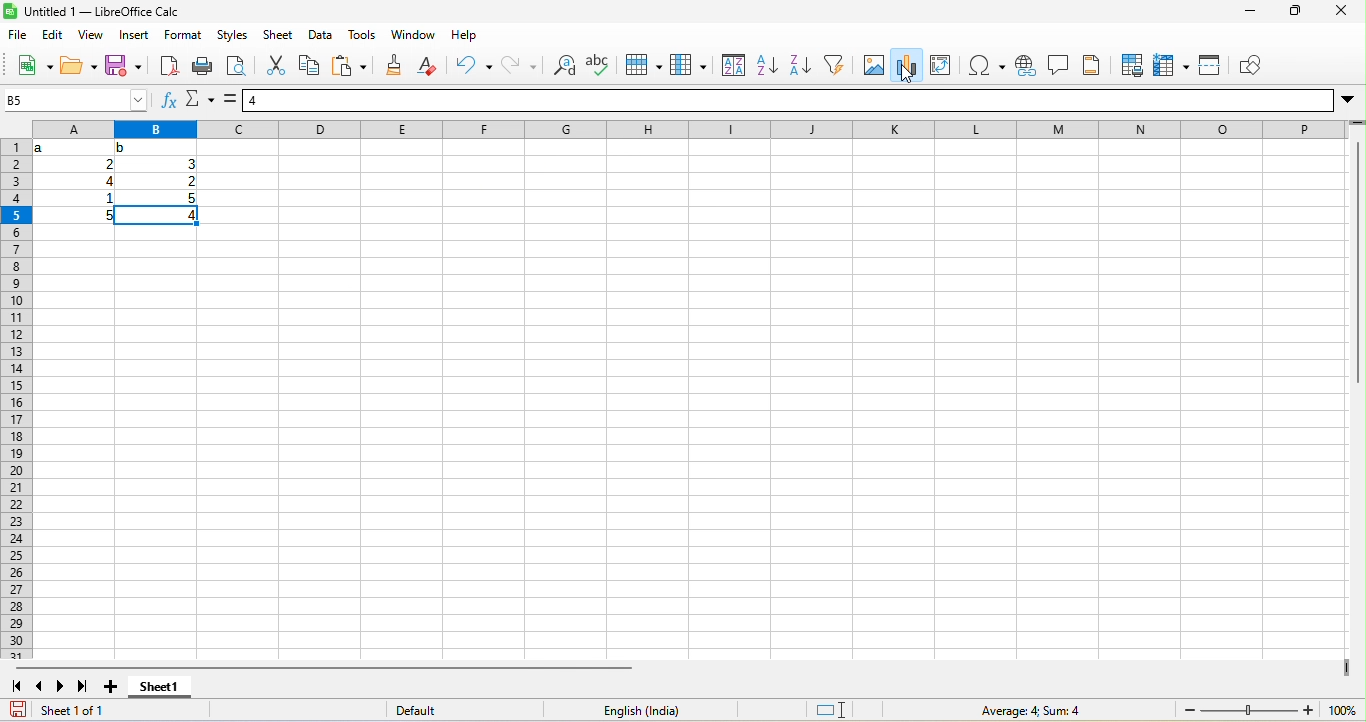 The width and height of the screenshot is (1366, 722). I want to click on 1, so click(106, 198).